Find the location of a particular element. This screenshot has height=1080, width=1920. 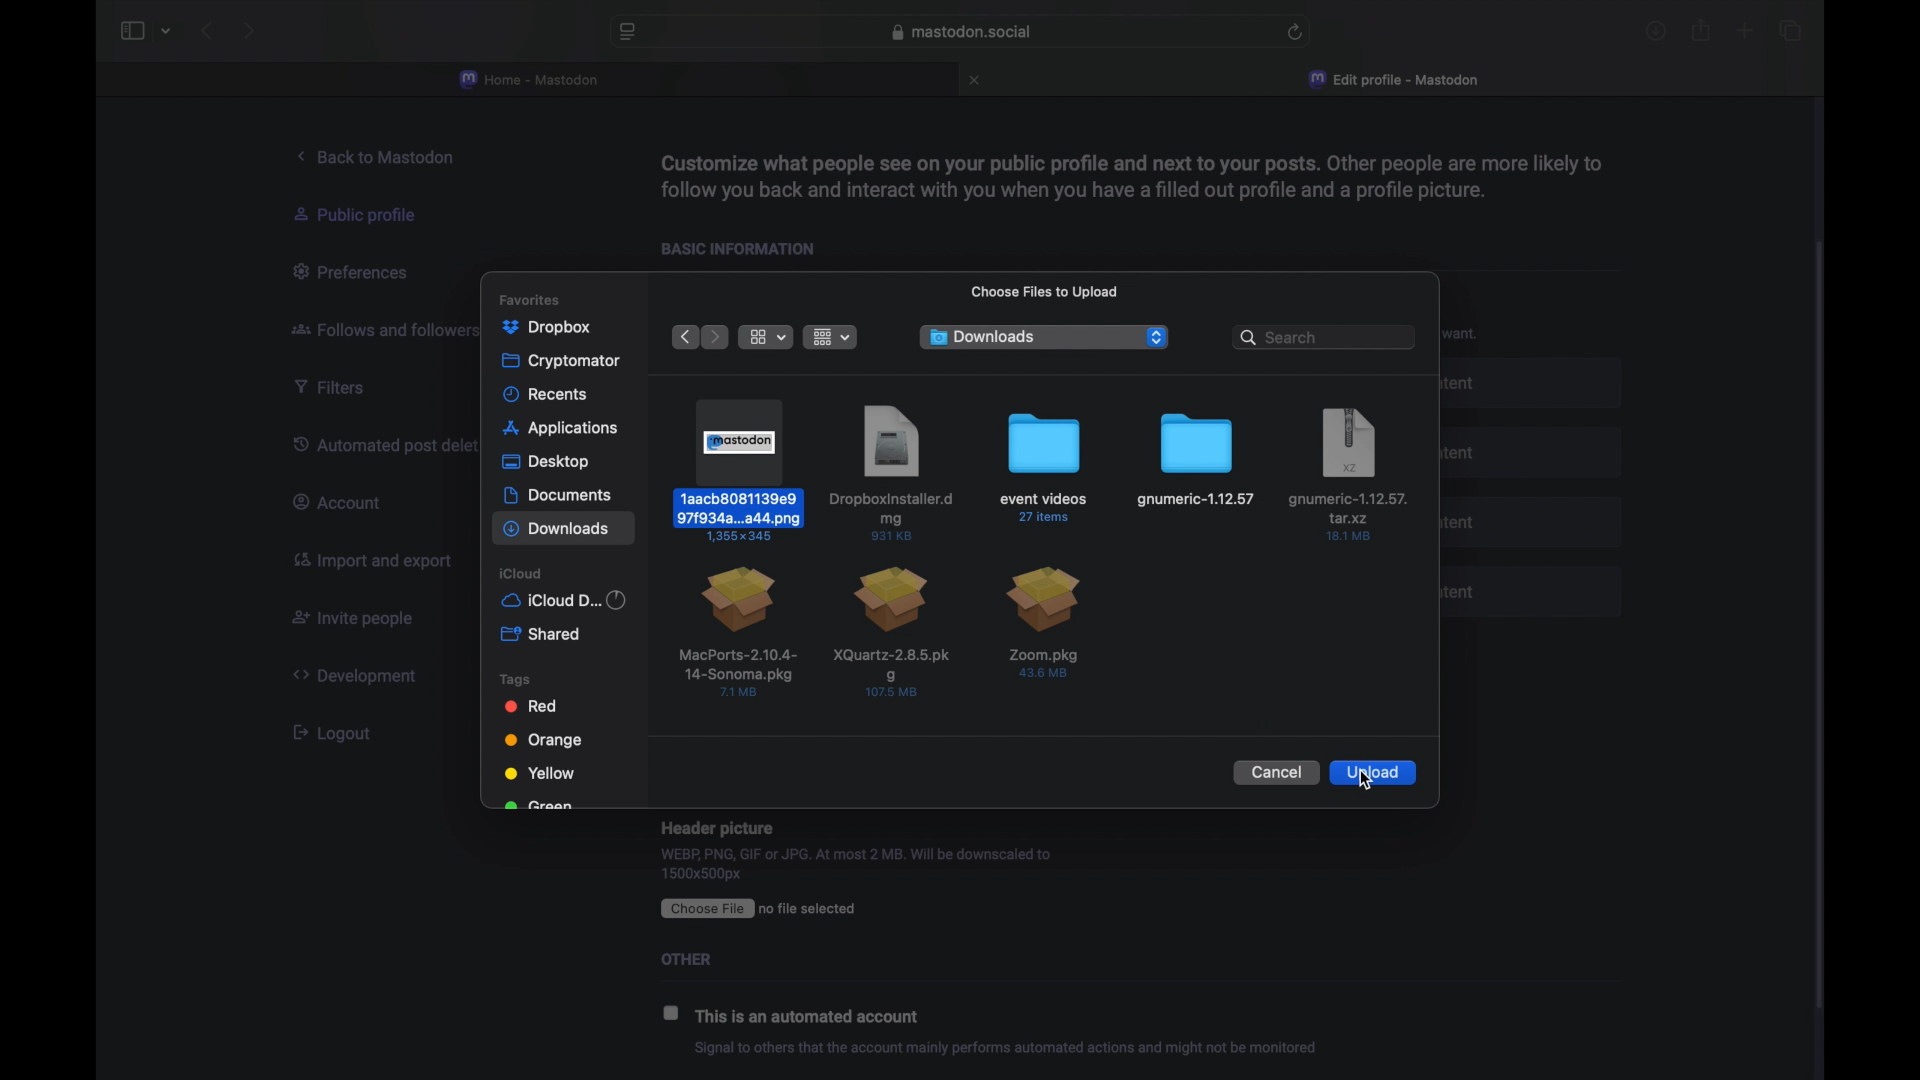

CEE ro file selected is located at coordinates (772, 907).